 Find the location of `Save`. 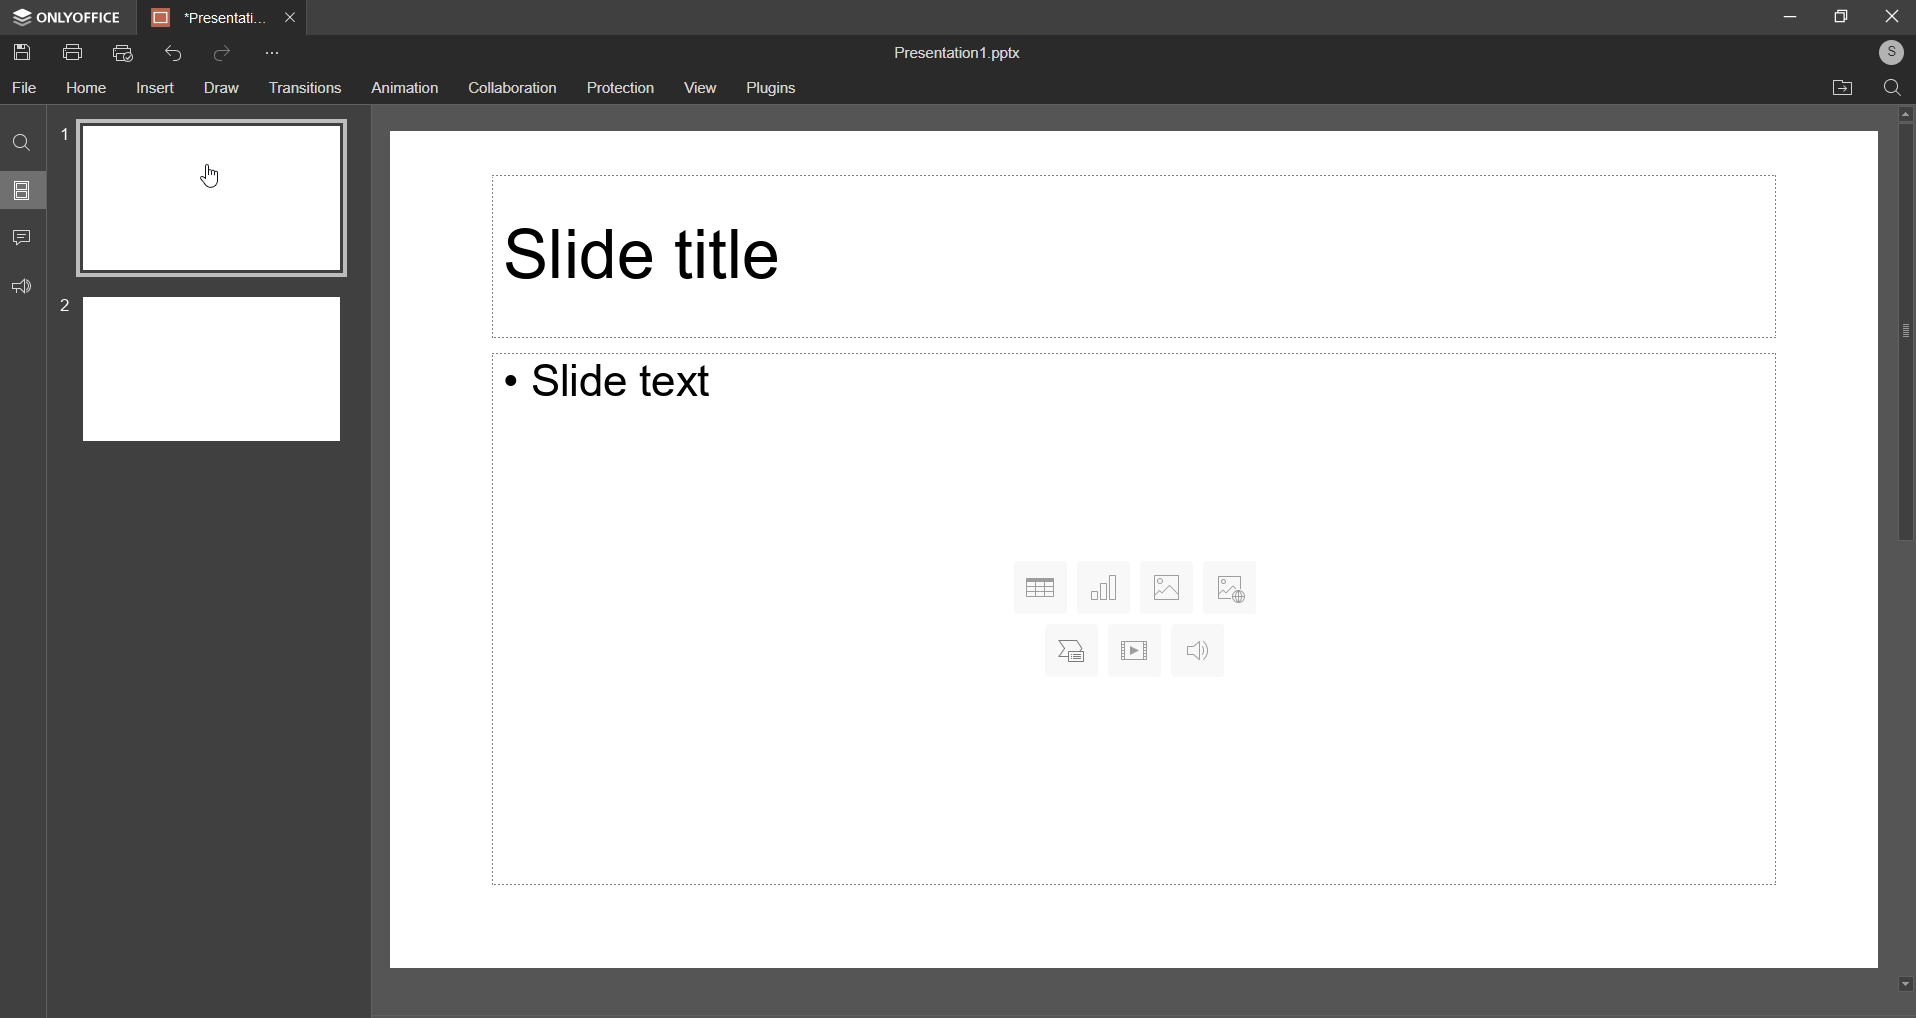

Save is located at coordinates (27, 54).